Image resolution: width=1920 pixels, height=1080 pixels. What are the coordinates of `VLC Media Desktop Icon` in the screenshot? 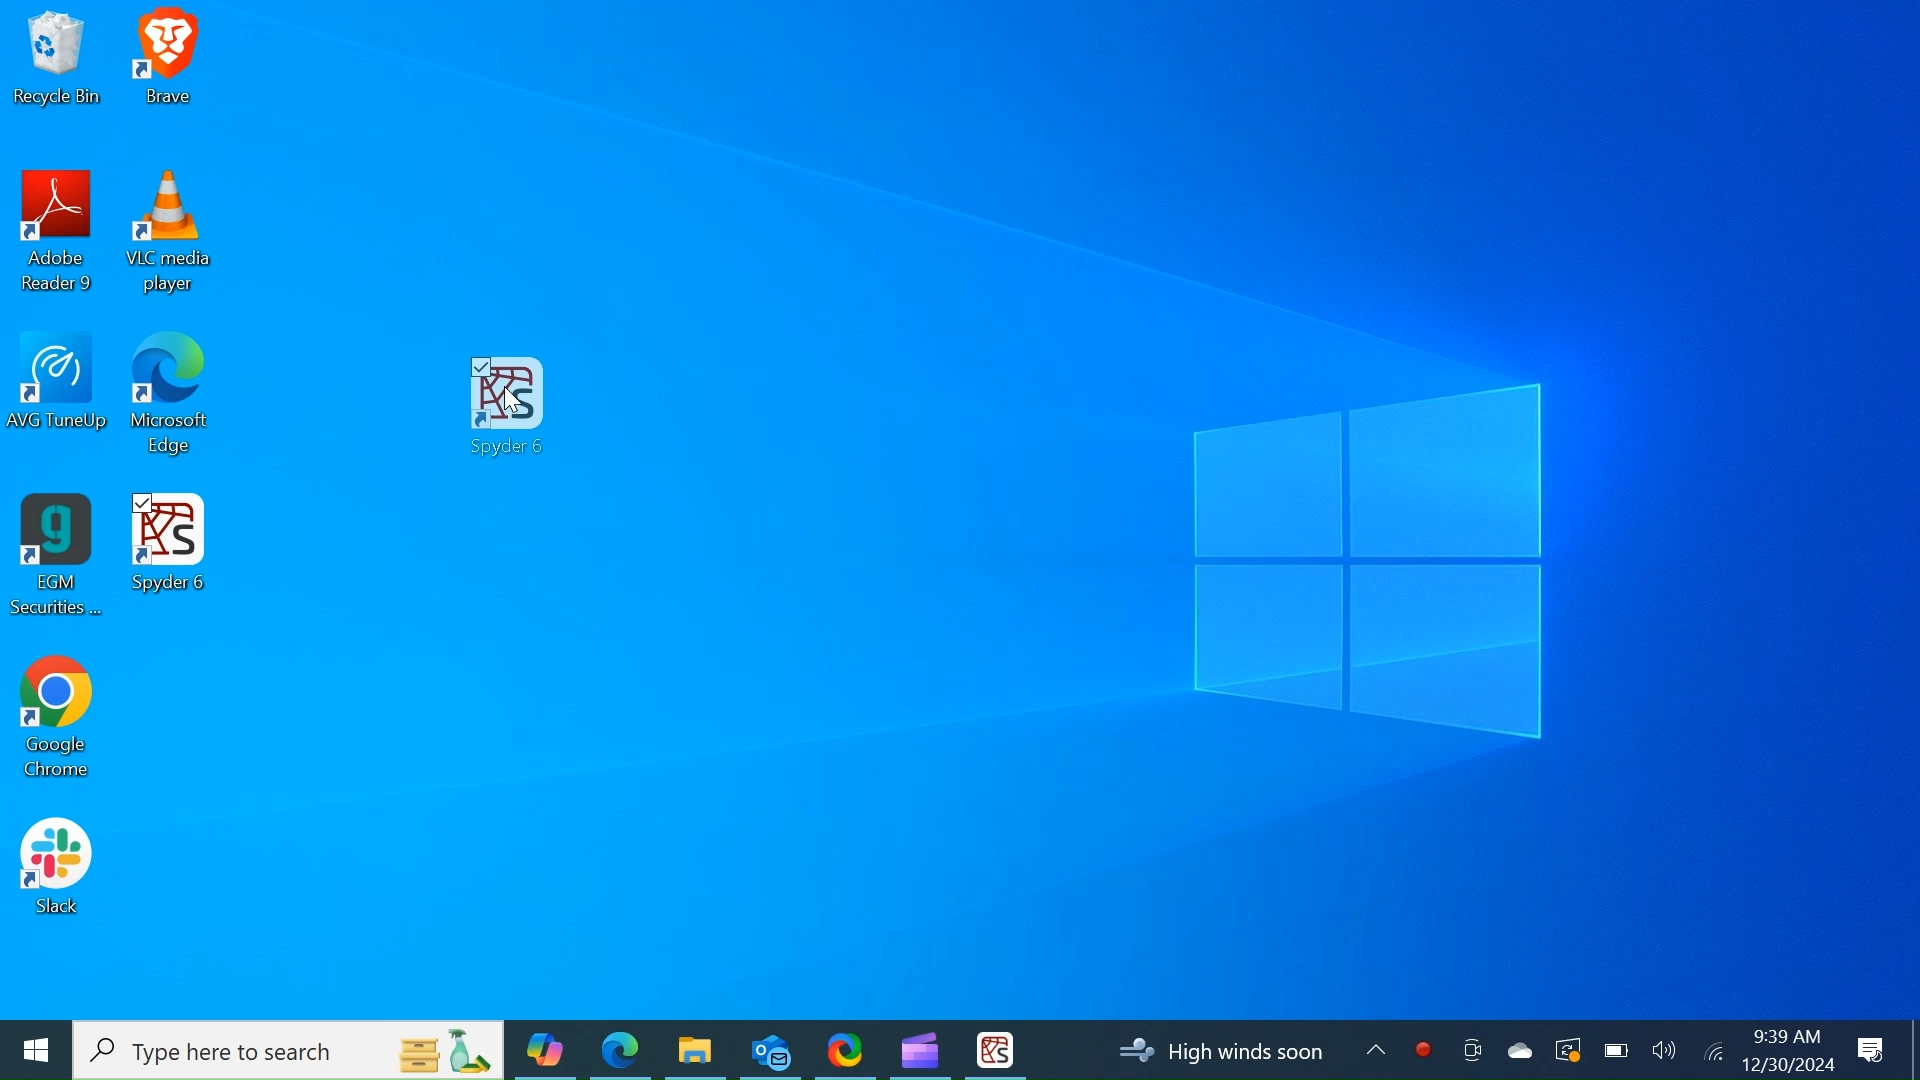 It's located at (170, 235).